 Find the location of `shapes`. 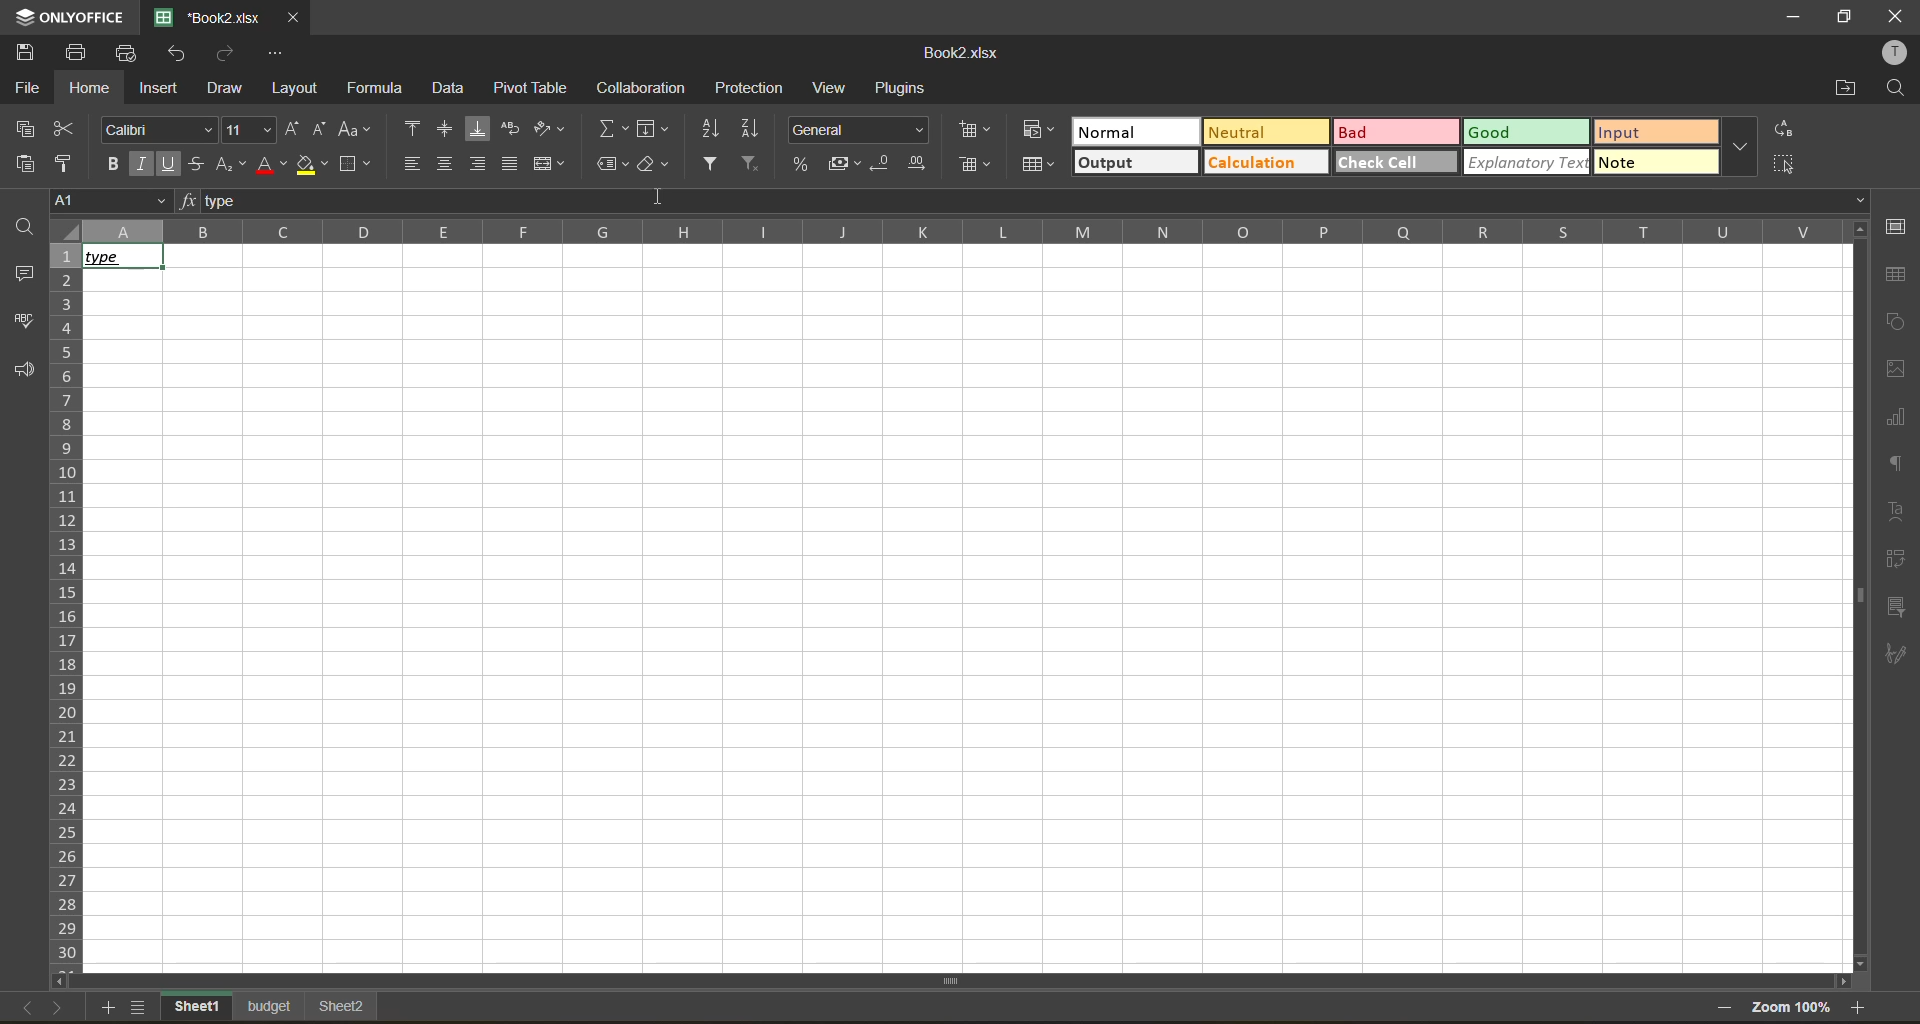

shapes is located at coordinates (1896, 324).